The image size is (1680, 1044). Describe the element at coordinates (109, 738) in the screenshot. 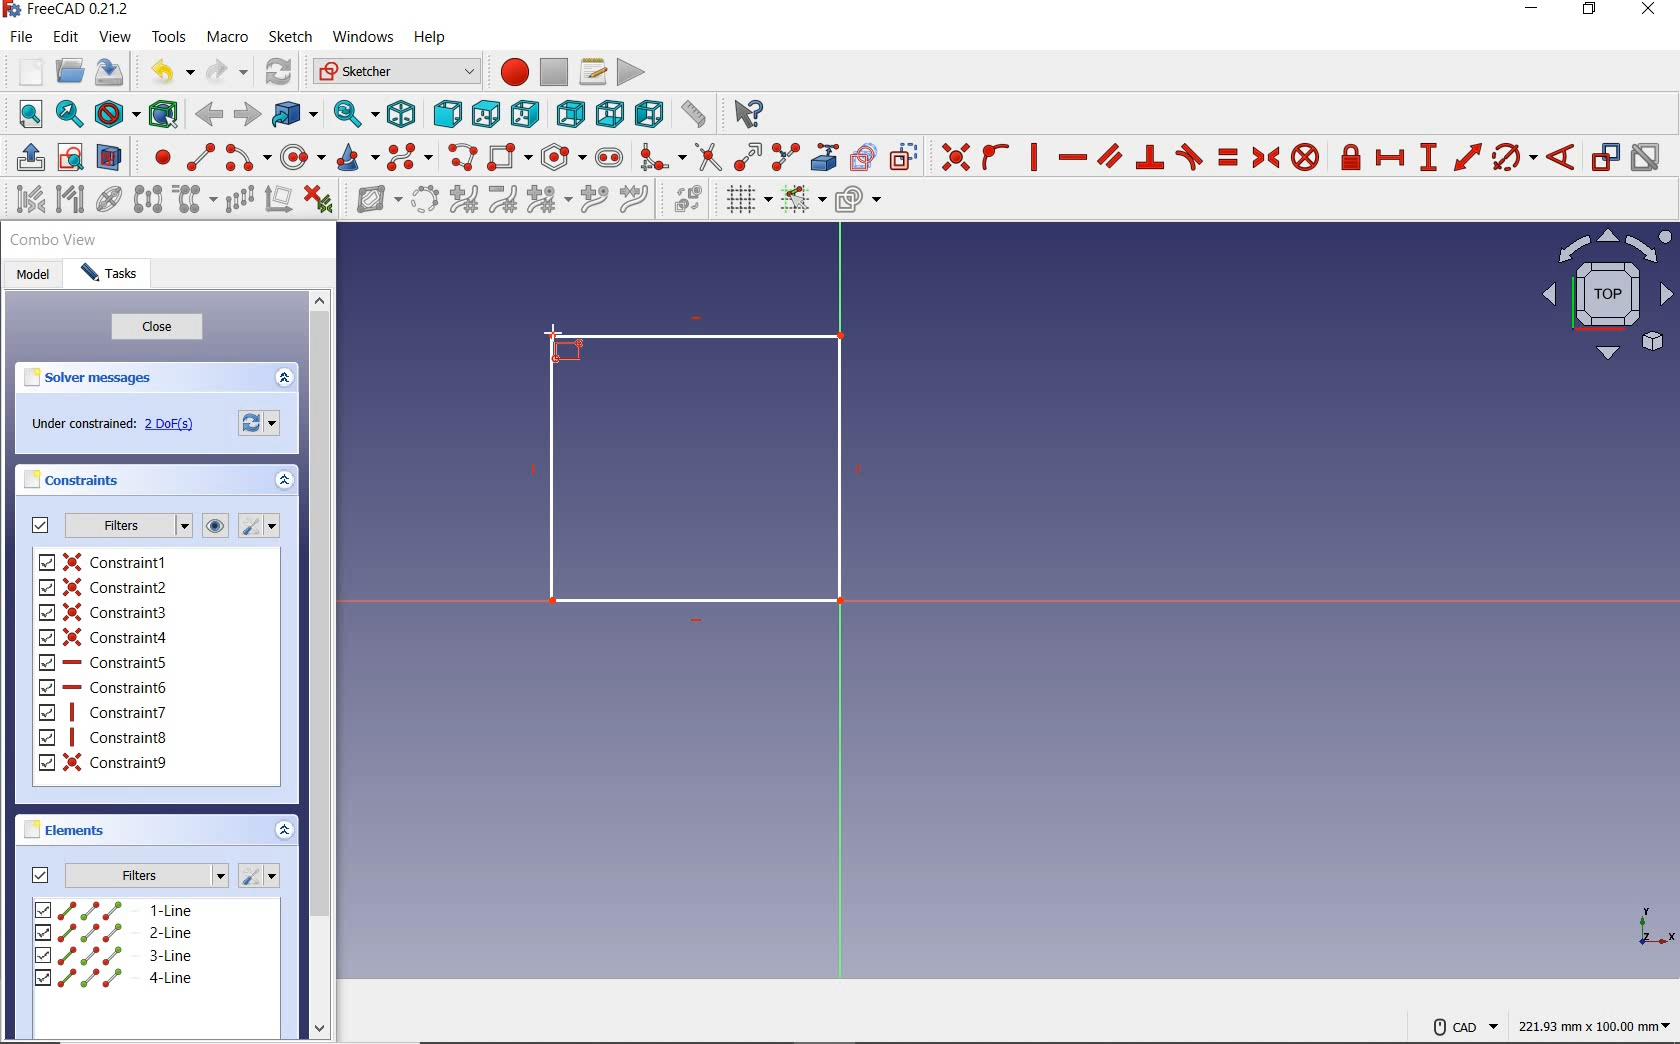

I see `constraint8` at that location.